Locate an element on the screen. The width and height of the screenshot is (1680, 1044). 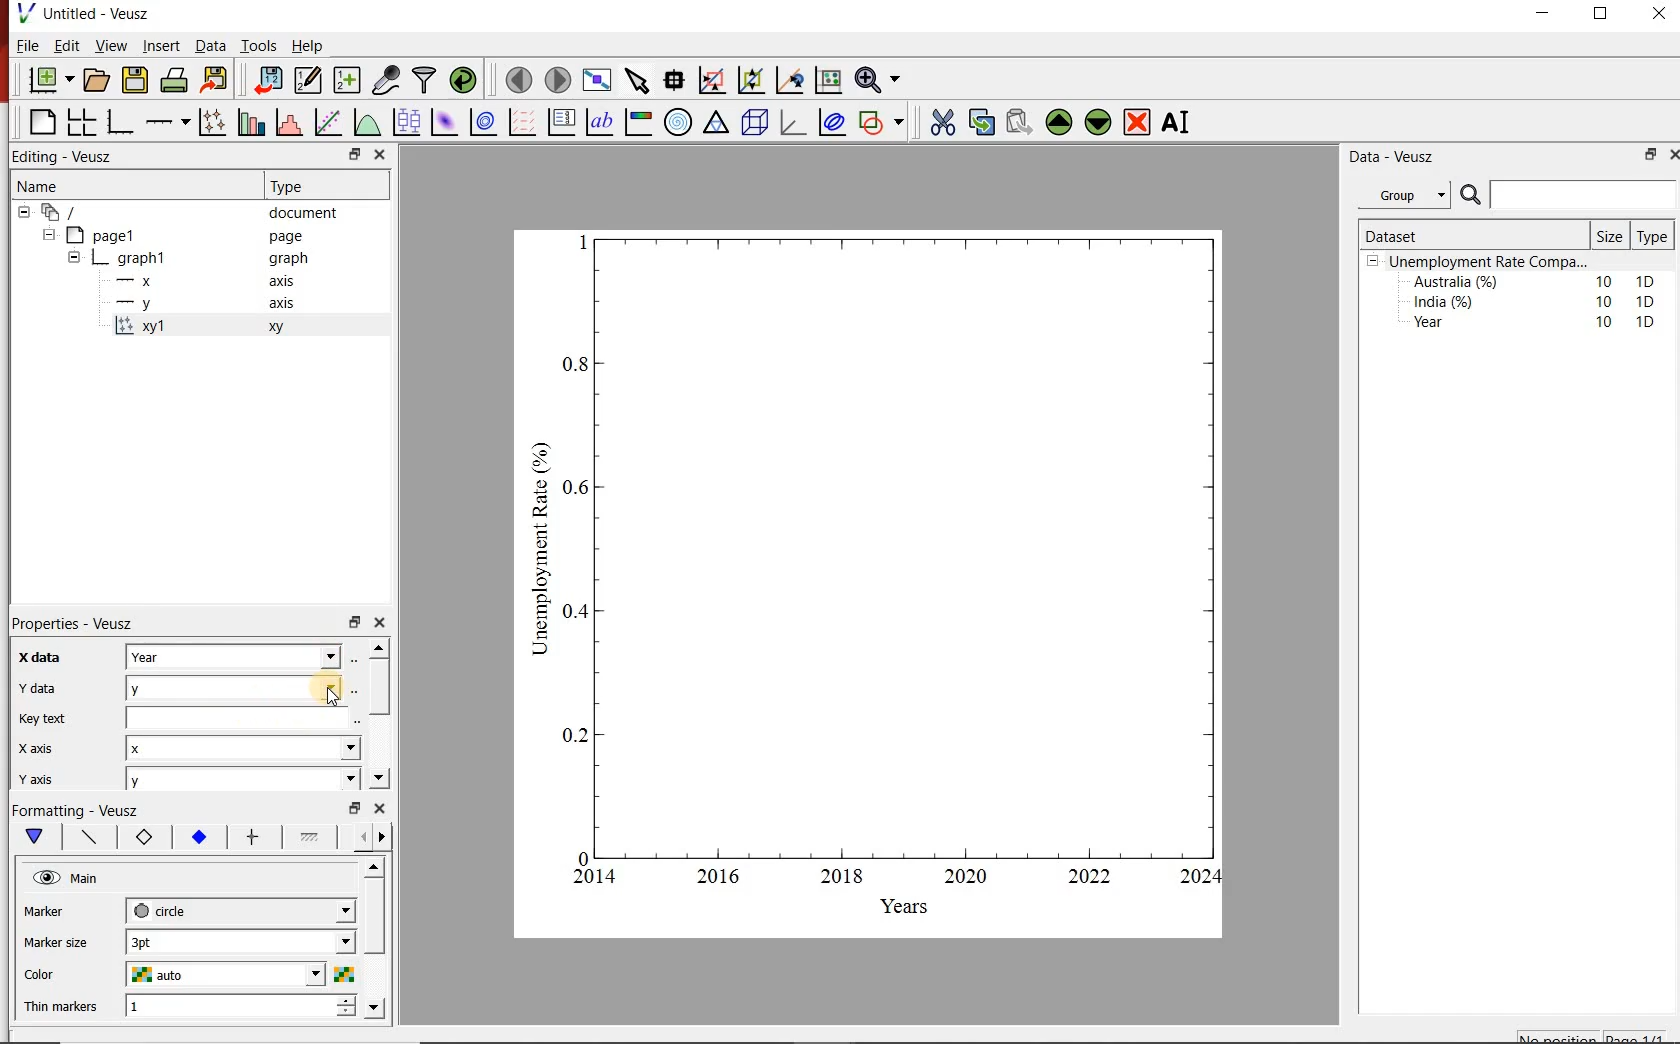
1 pt is located at coordinates (237, 940).